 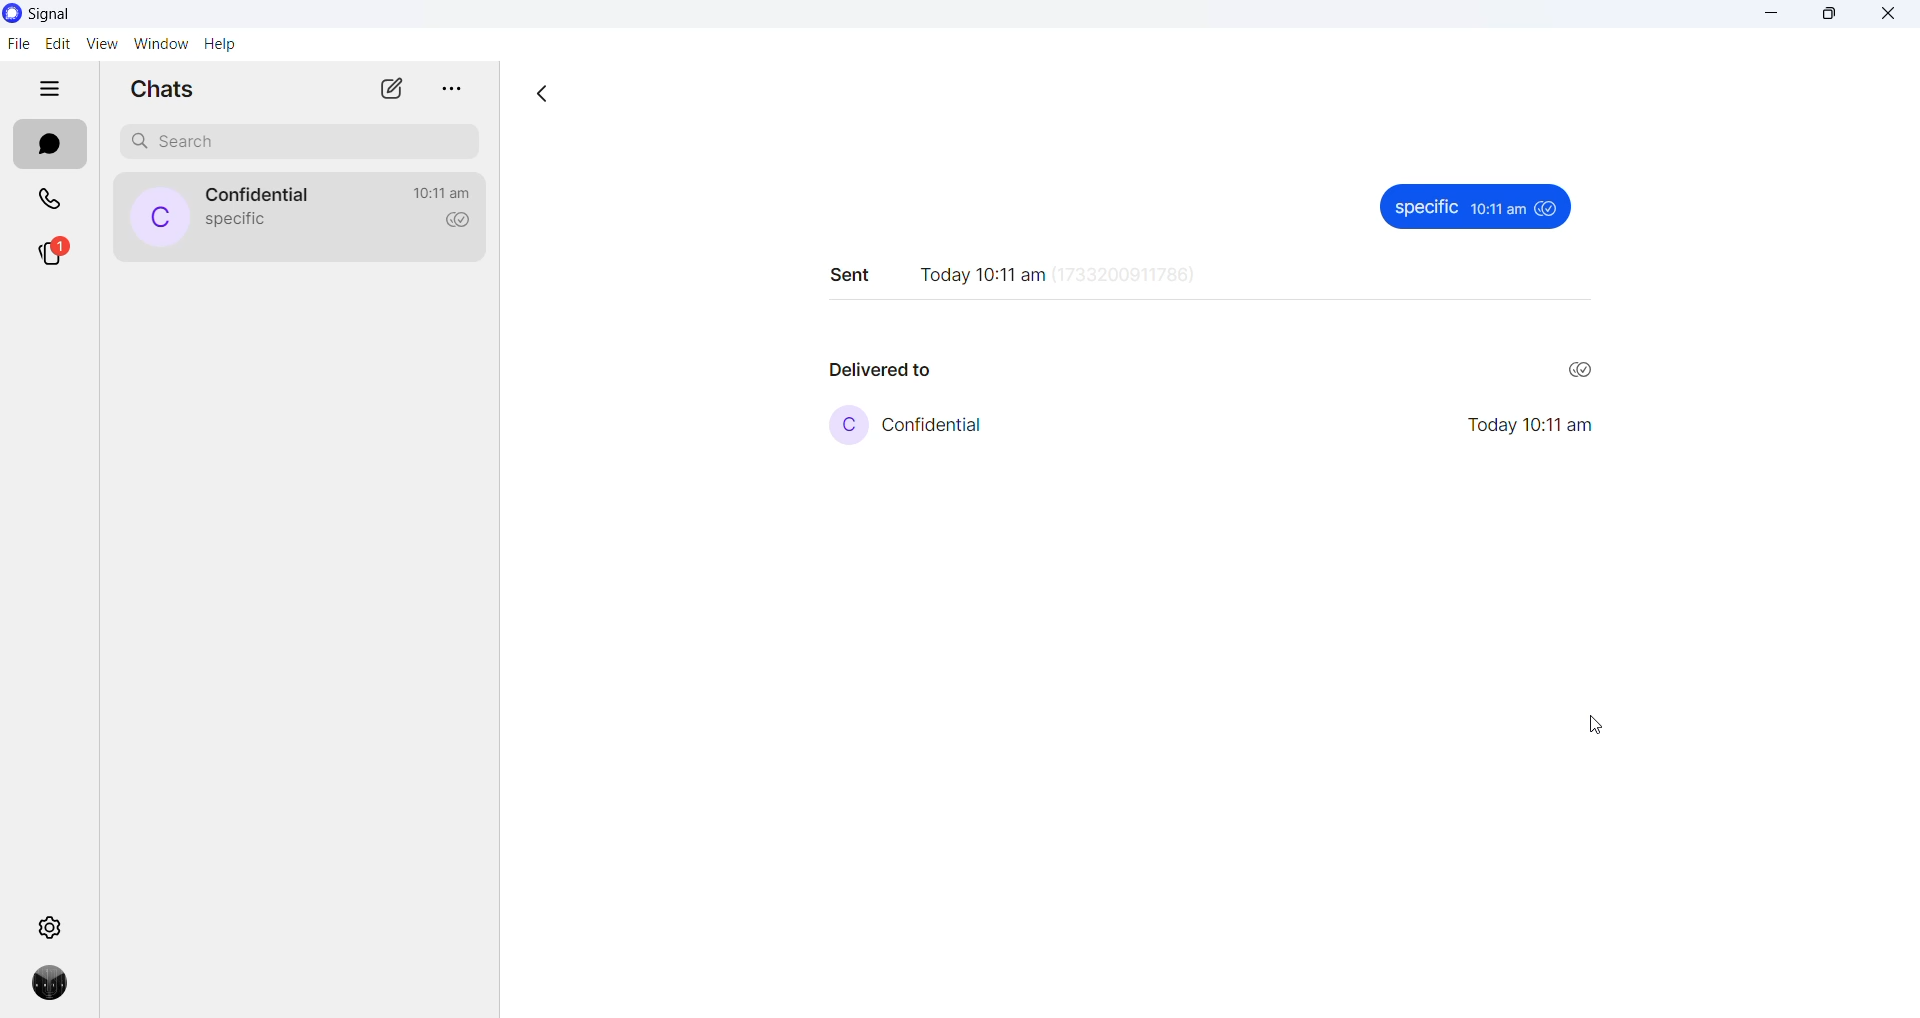 I want to click on 10:11am, so click(x=1501, y=208).